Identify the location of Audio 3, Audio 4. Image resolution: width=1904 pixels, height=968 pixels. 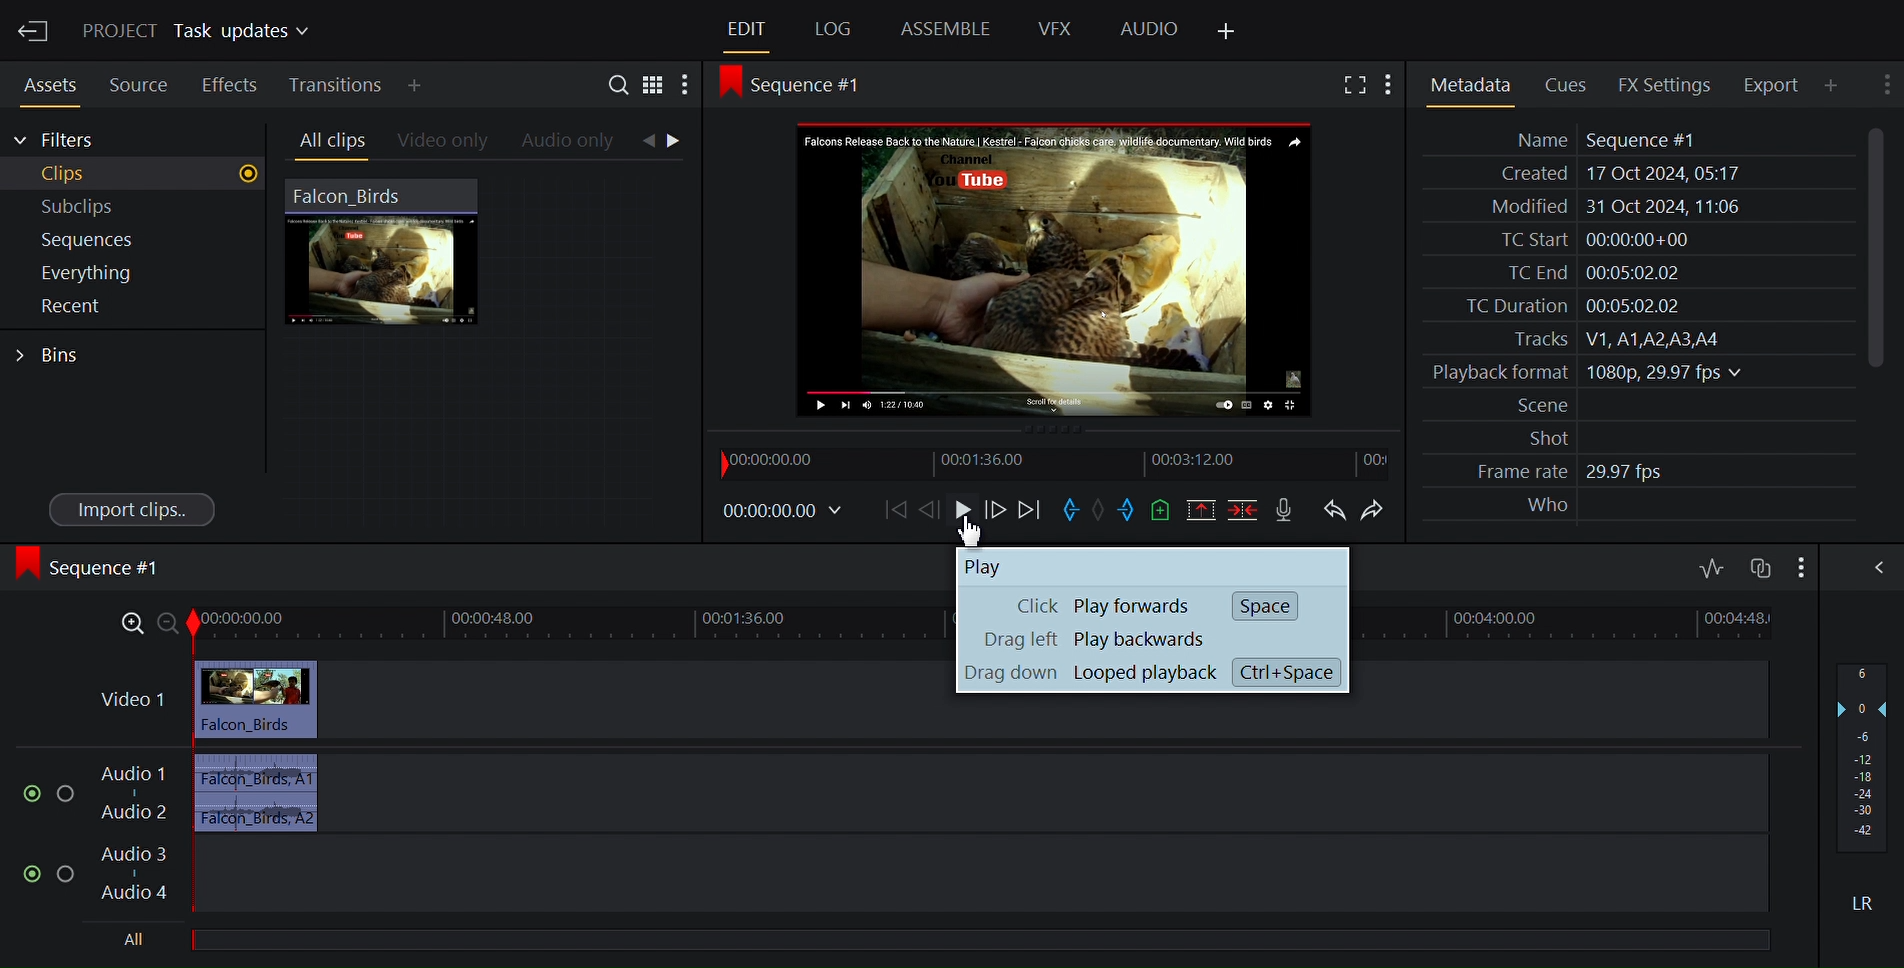
(929, 875).